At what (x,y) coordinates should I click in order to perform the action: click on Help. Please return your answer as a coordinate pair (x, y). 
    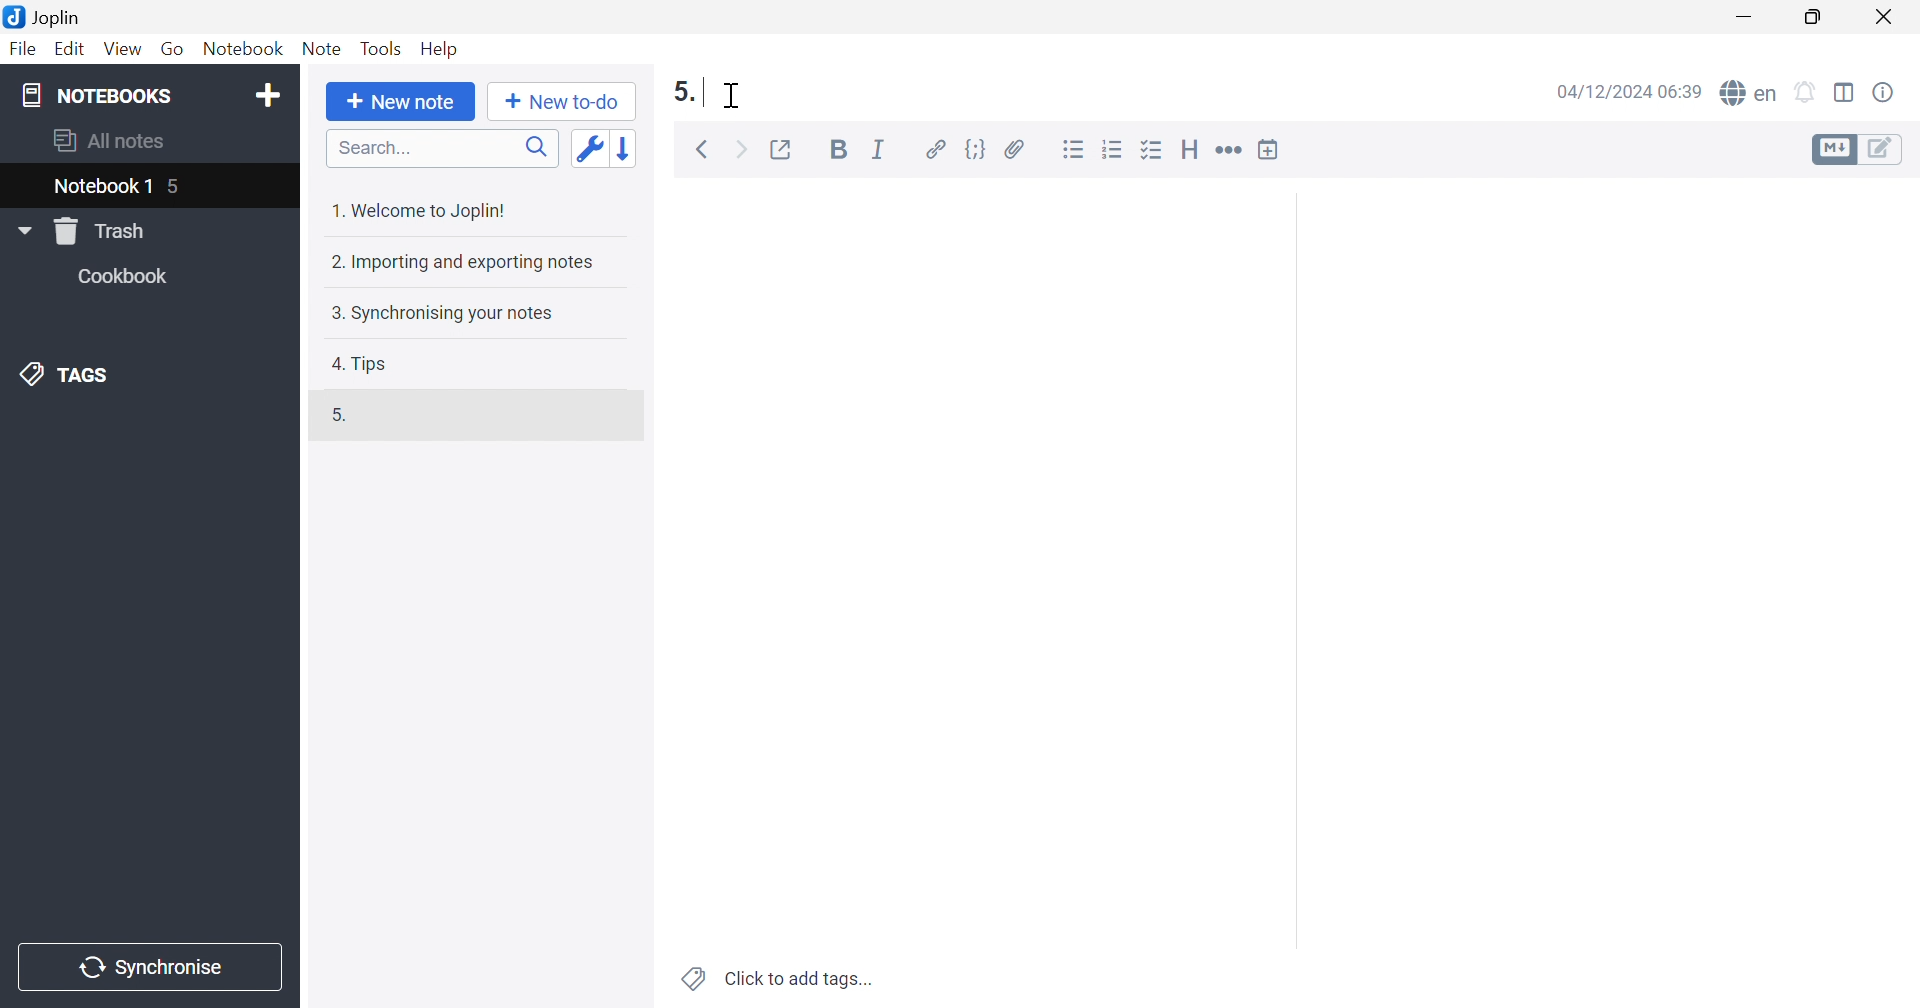
    Looking at the image, I should click on (442, 49).